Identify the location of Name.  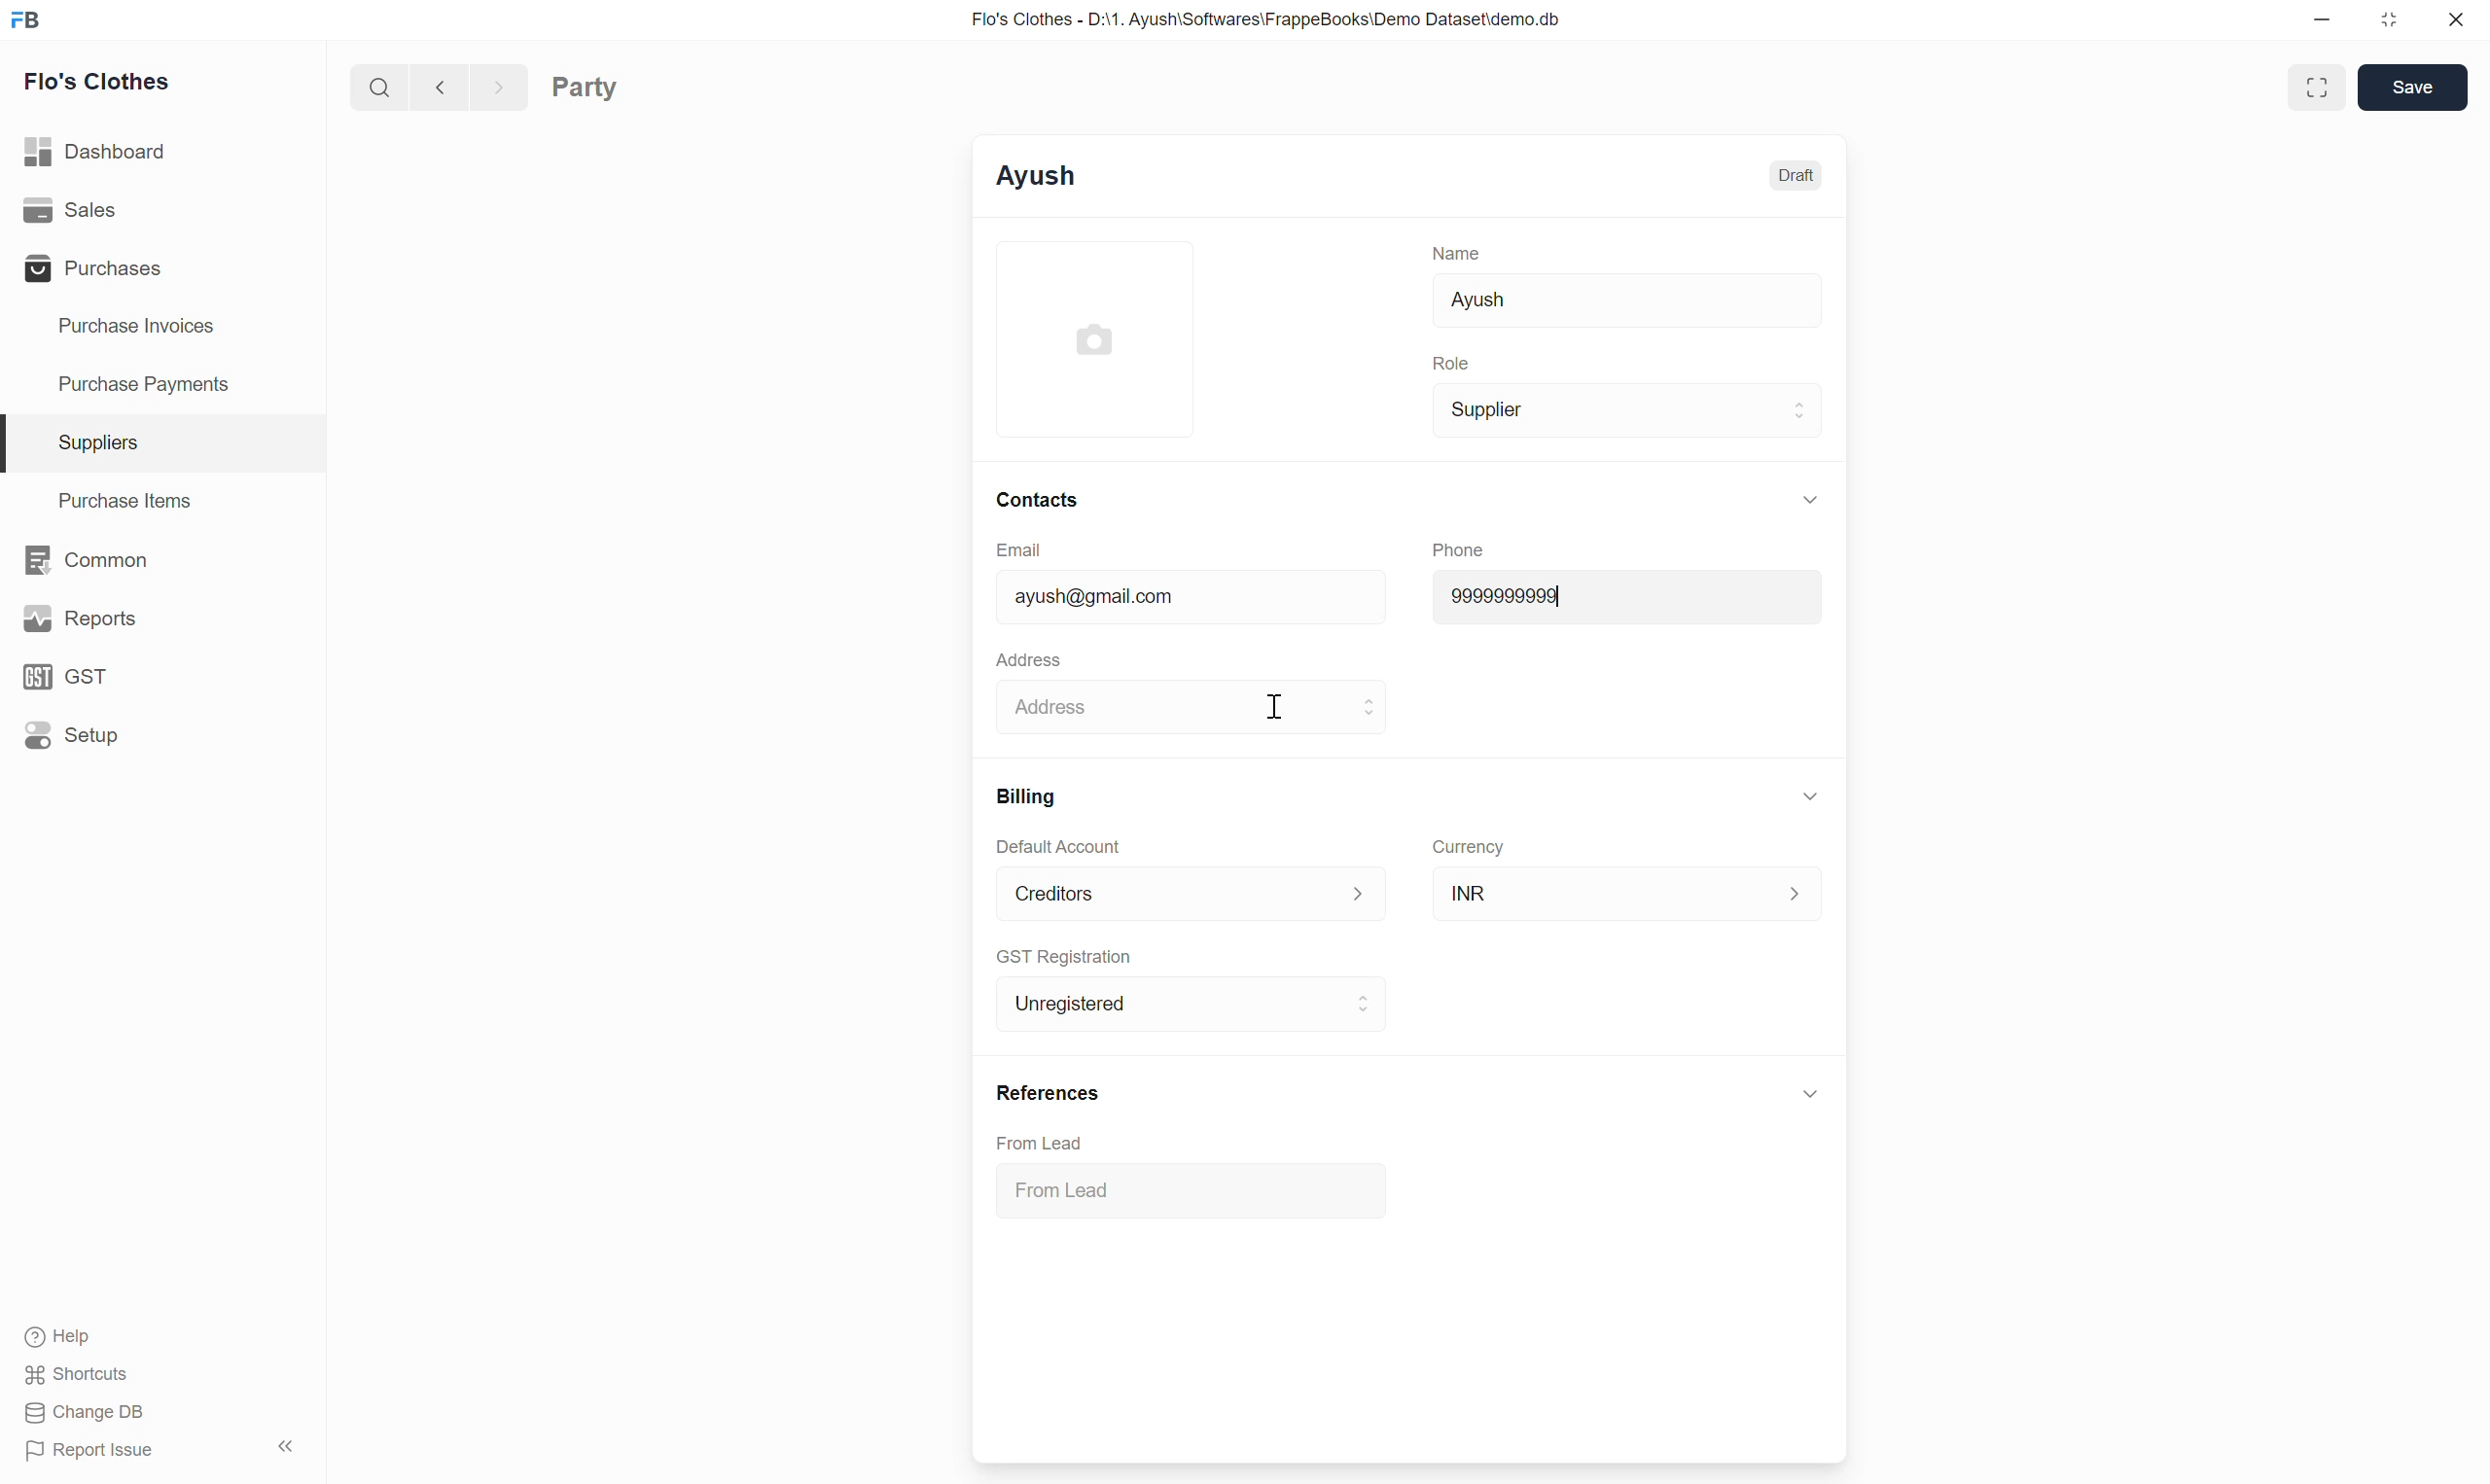
(1456, 253).